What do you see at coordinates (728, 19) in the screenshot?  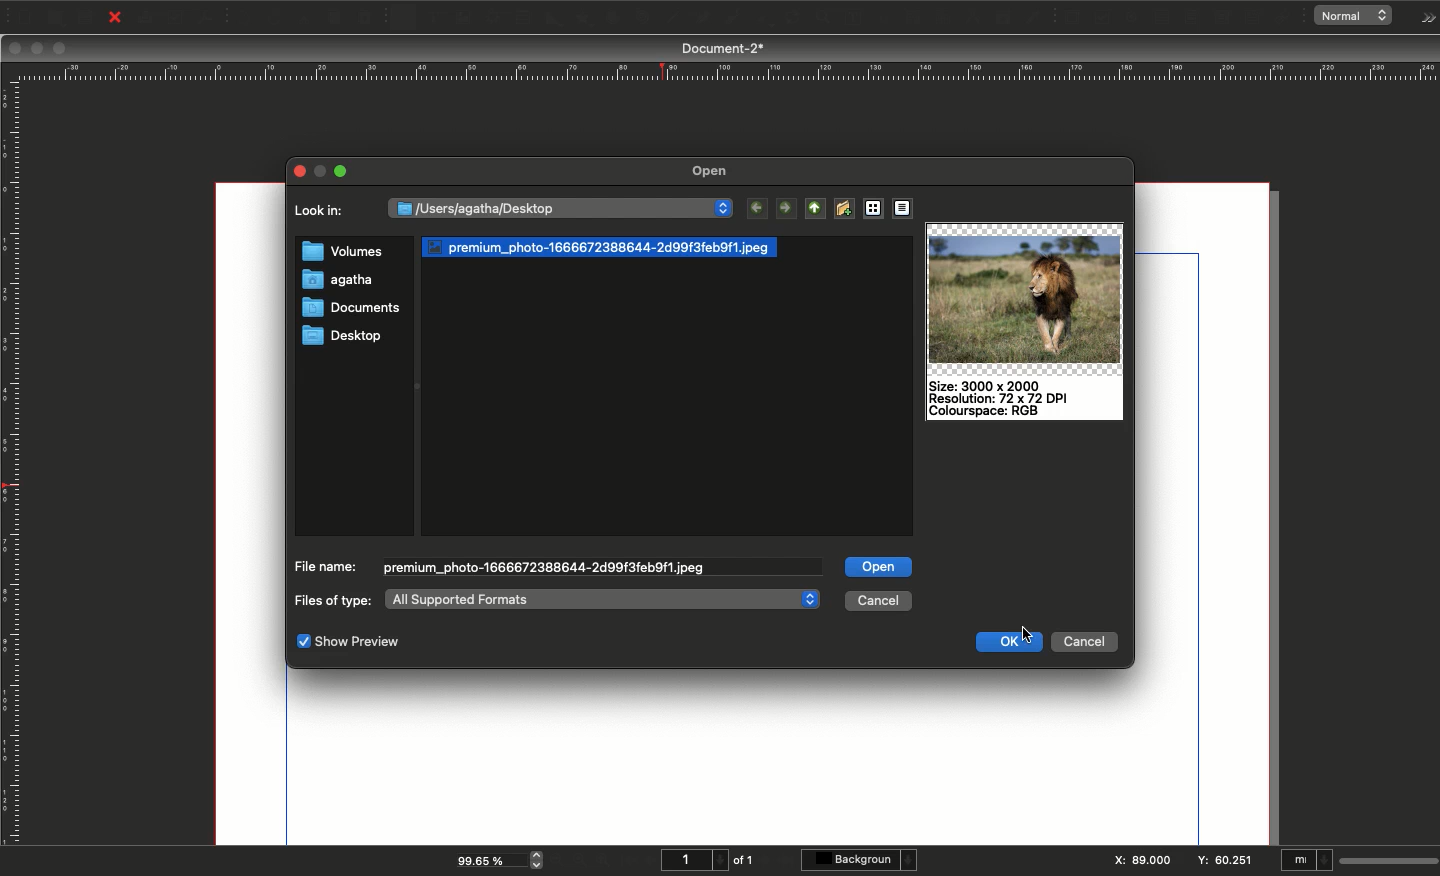 I see `Freehand line` at bounding box center [728, 19].